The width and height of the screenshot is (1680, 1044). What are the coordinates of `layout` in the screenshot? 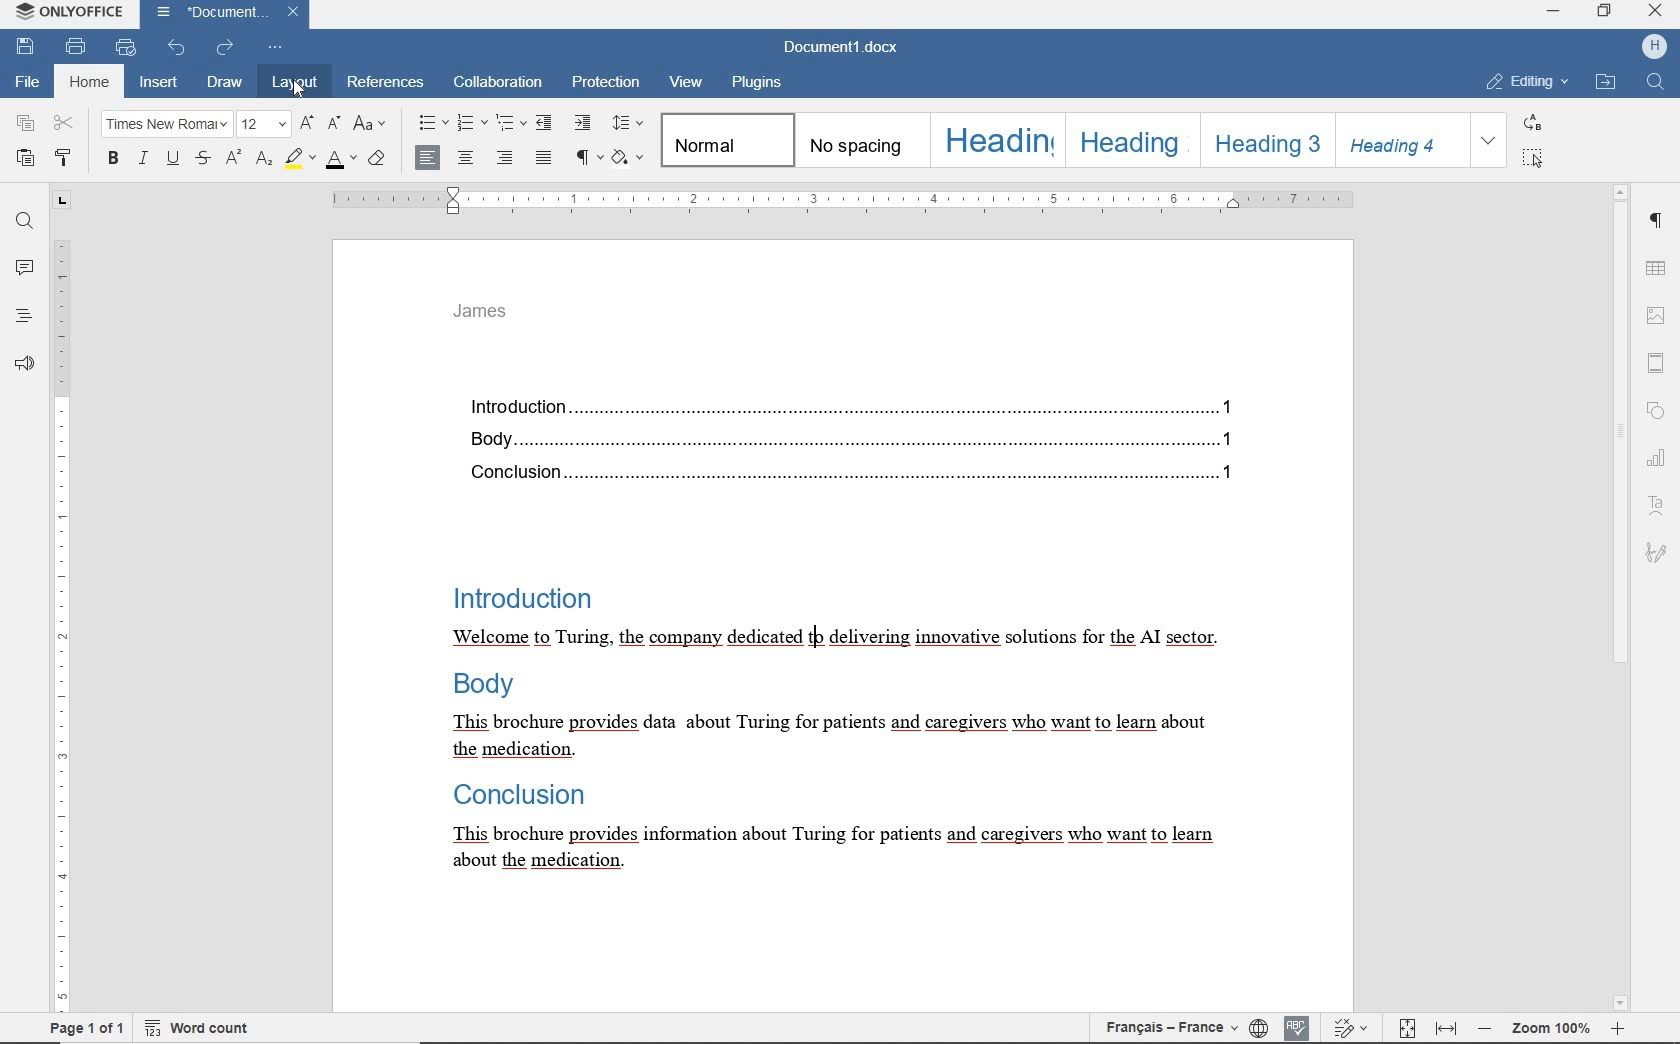 It's located at (297, 80).